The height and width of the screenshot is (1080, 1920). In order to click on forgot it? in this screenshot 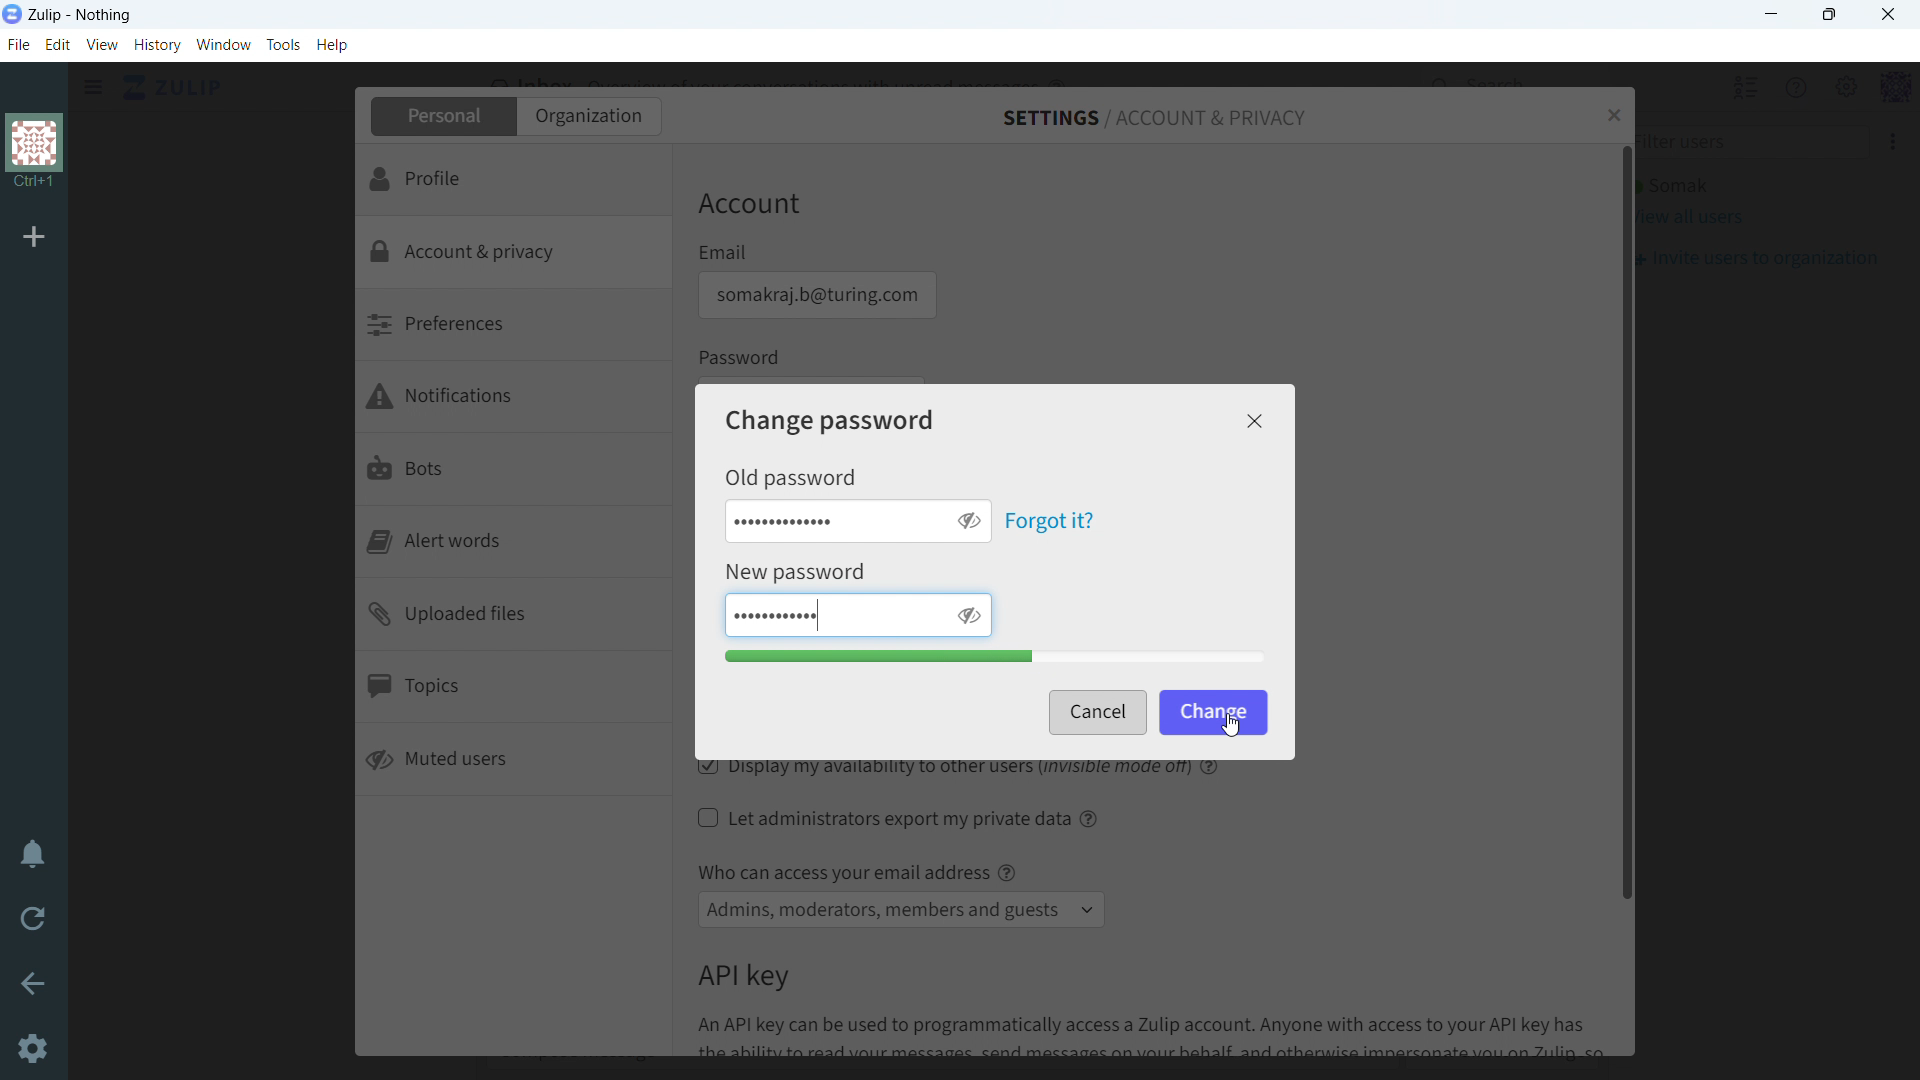, I will do `click(1050, 521)`.